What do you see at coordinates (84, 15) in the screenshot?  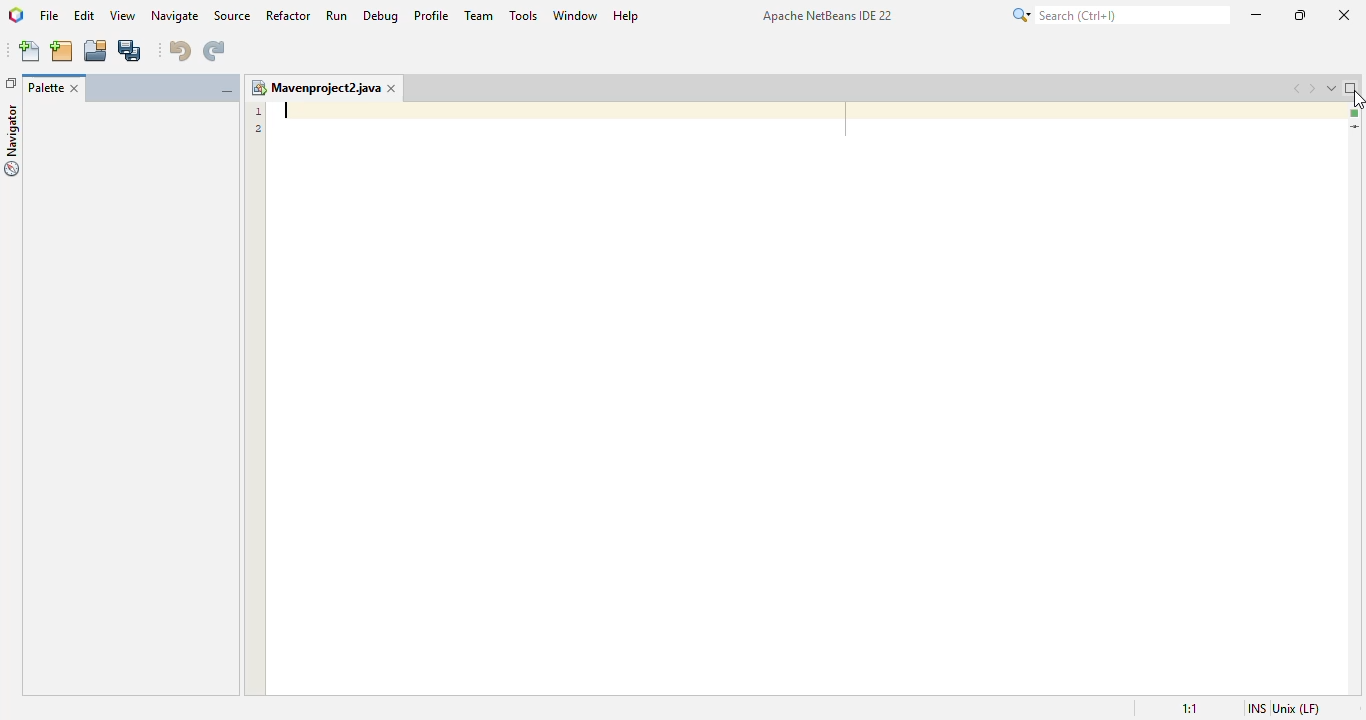 I see `edit` at bounding box center [84, 15].